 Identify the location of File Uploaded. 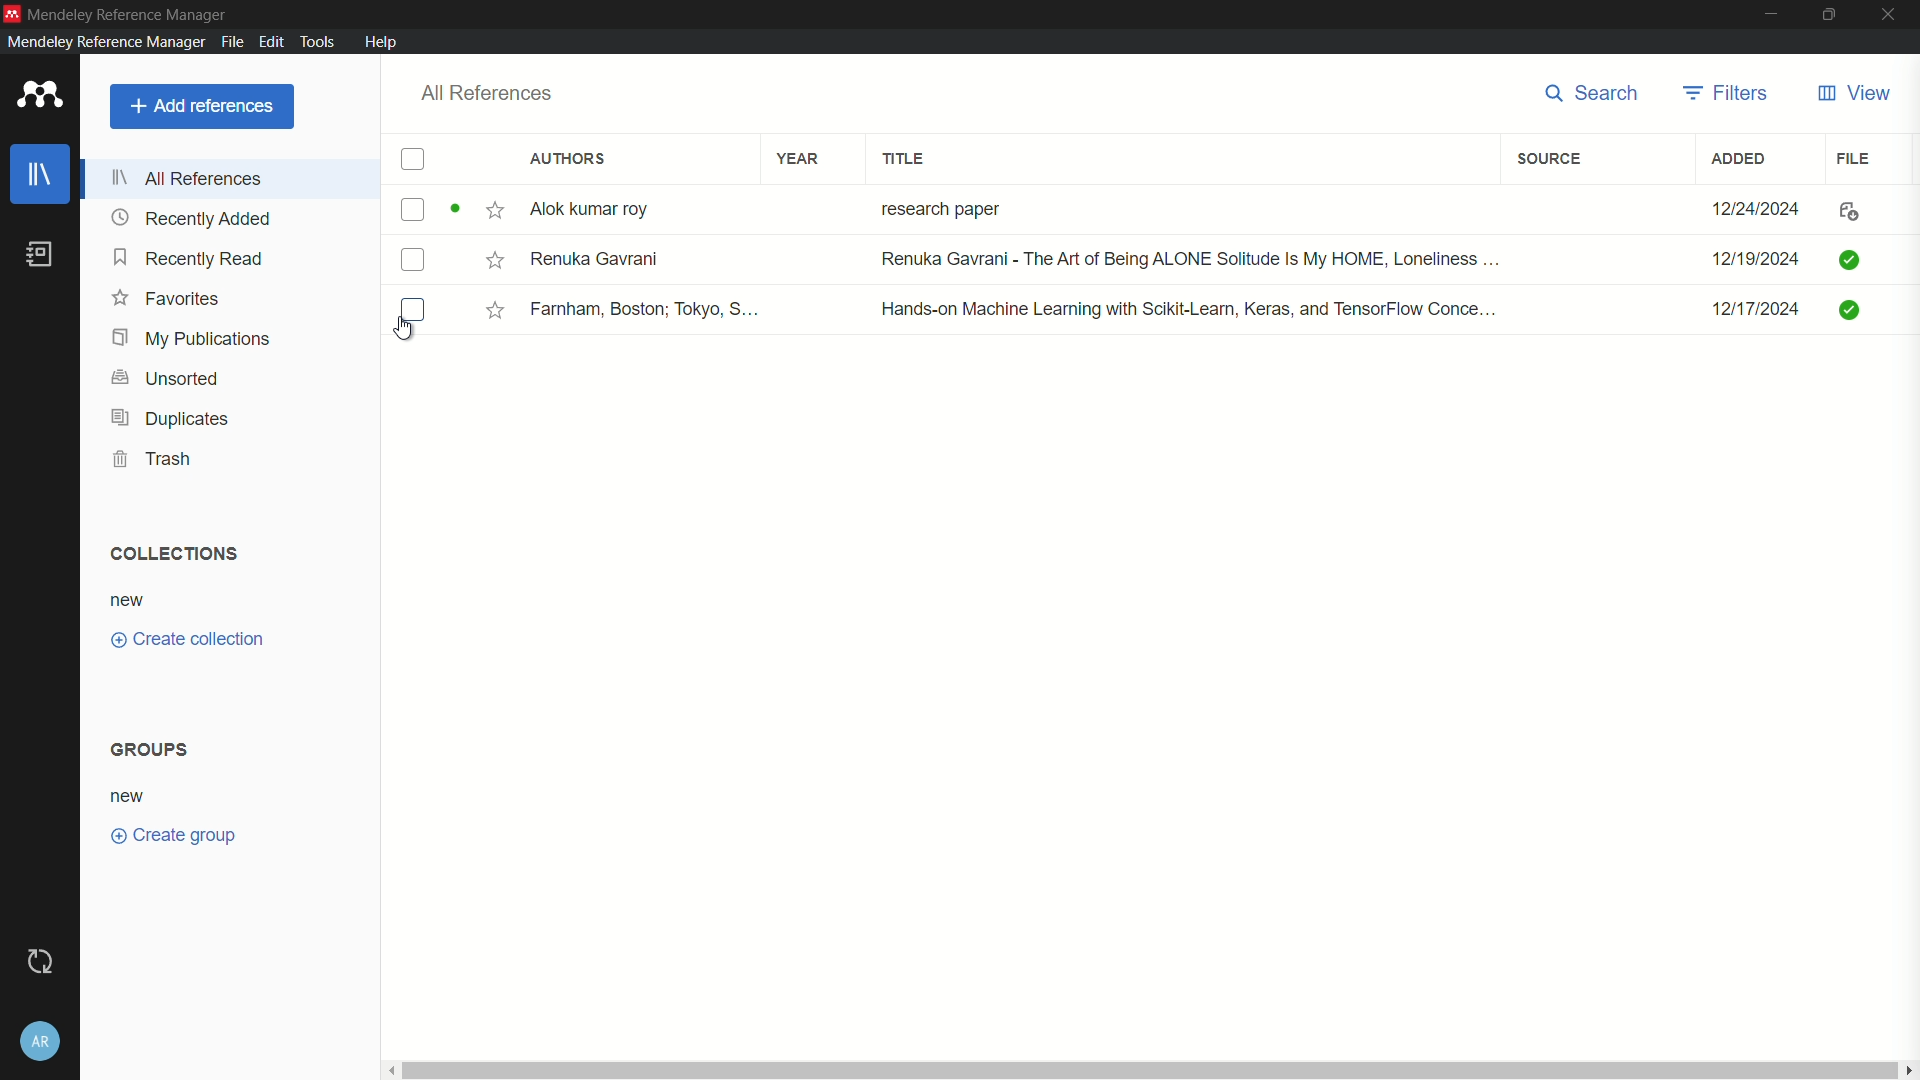
(1870, 316).